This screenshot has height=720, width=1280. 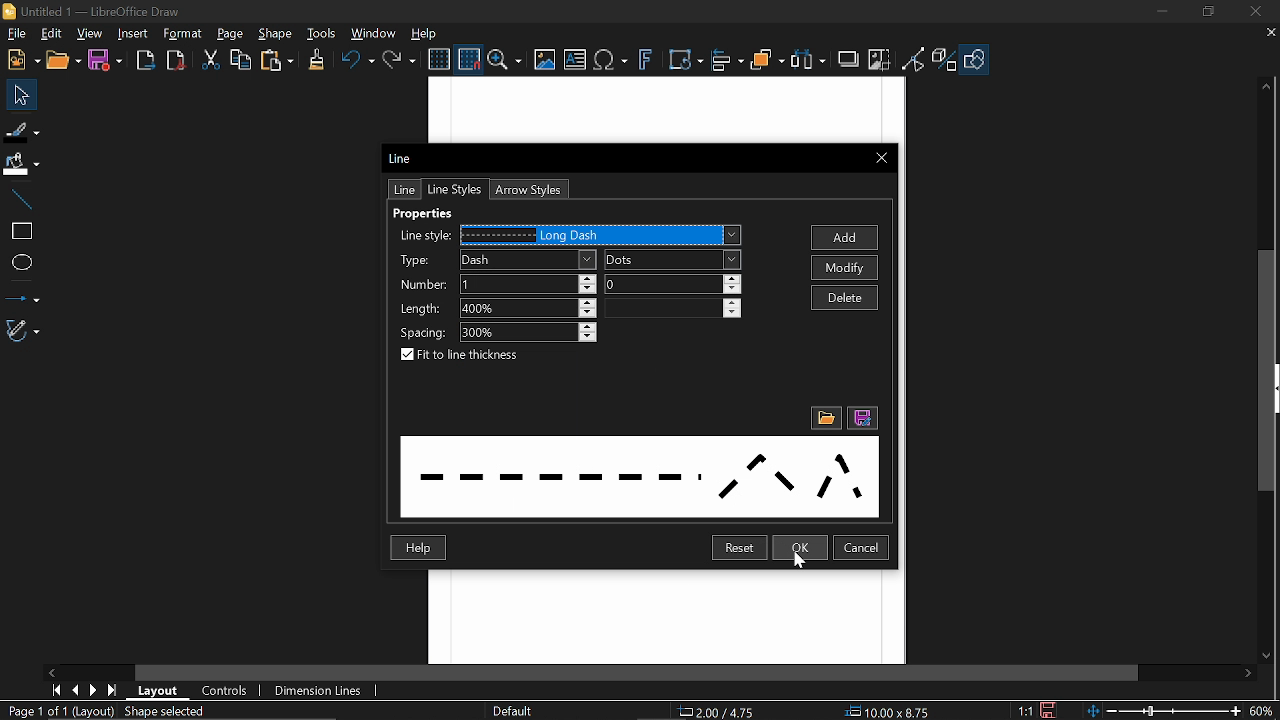 What do you see at coordinates (801, 548) in the screenshot?
I see `Ok` at bounding box center [801, 548].